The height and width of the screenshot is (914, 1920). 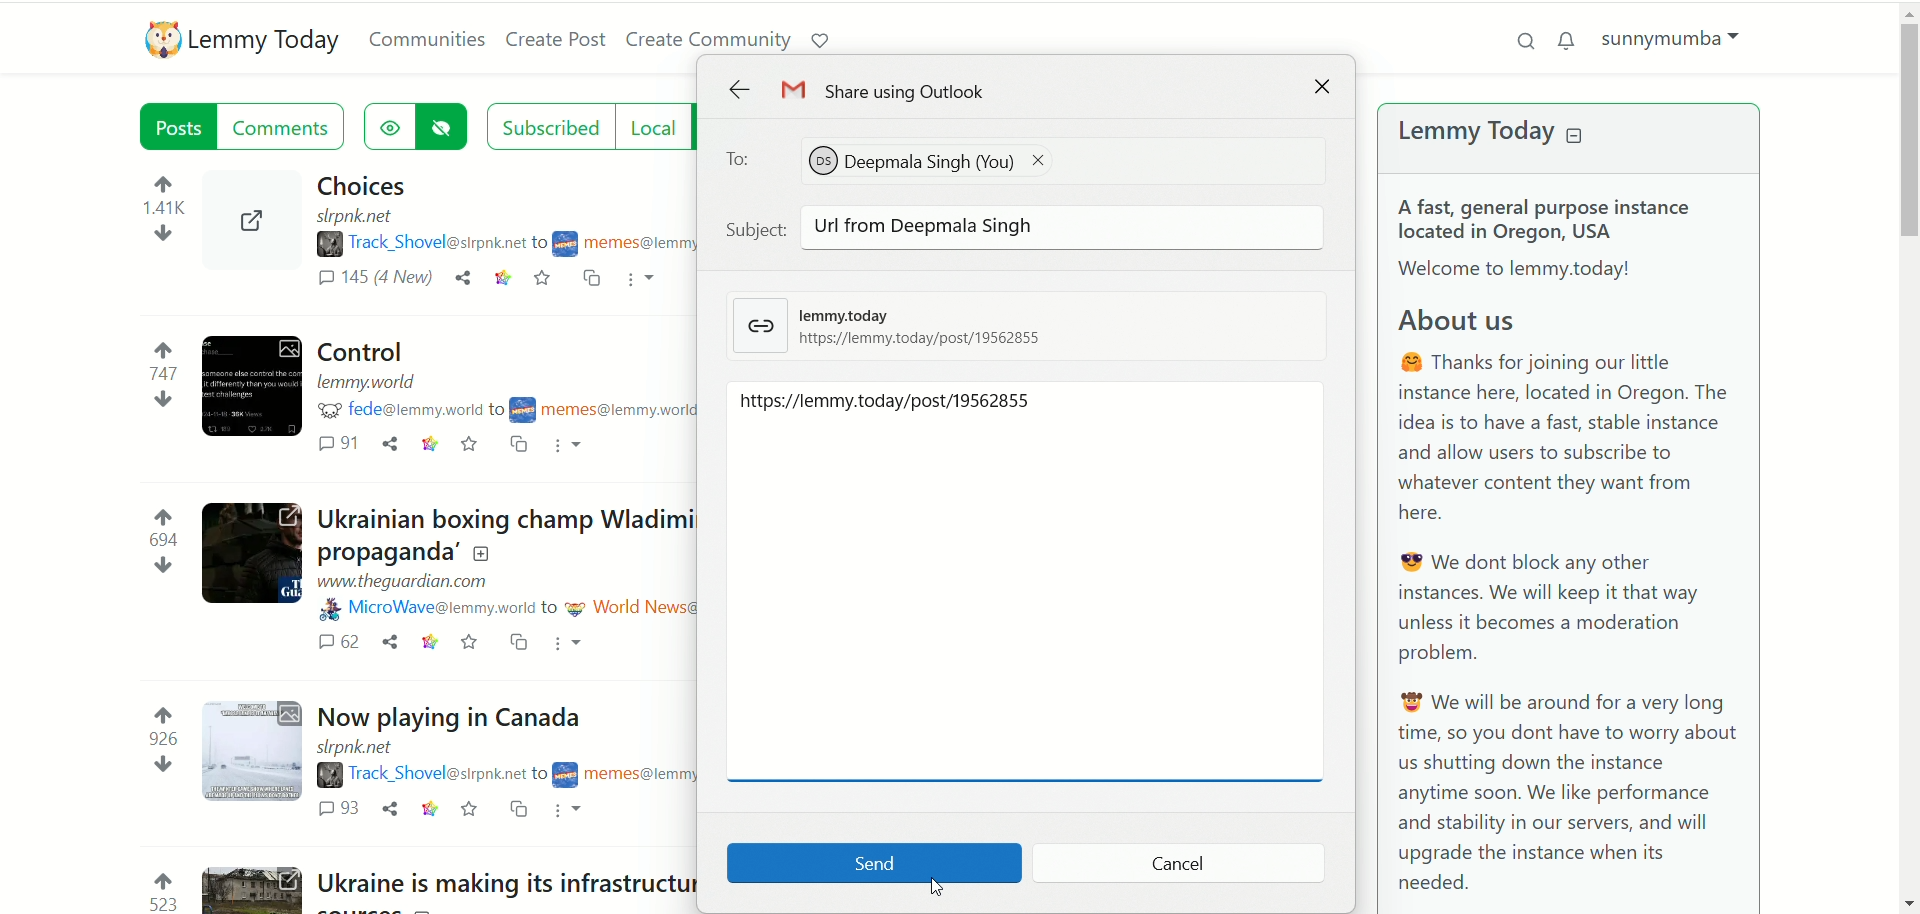 What do you see at coordinates (574, 445) in the screenshot?
I see `more` at bounding box center [574, 445].